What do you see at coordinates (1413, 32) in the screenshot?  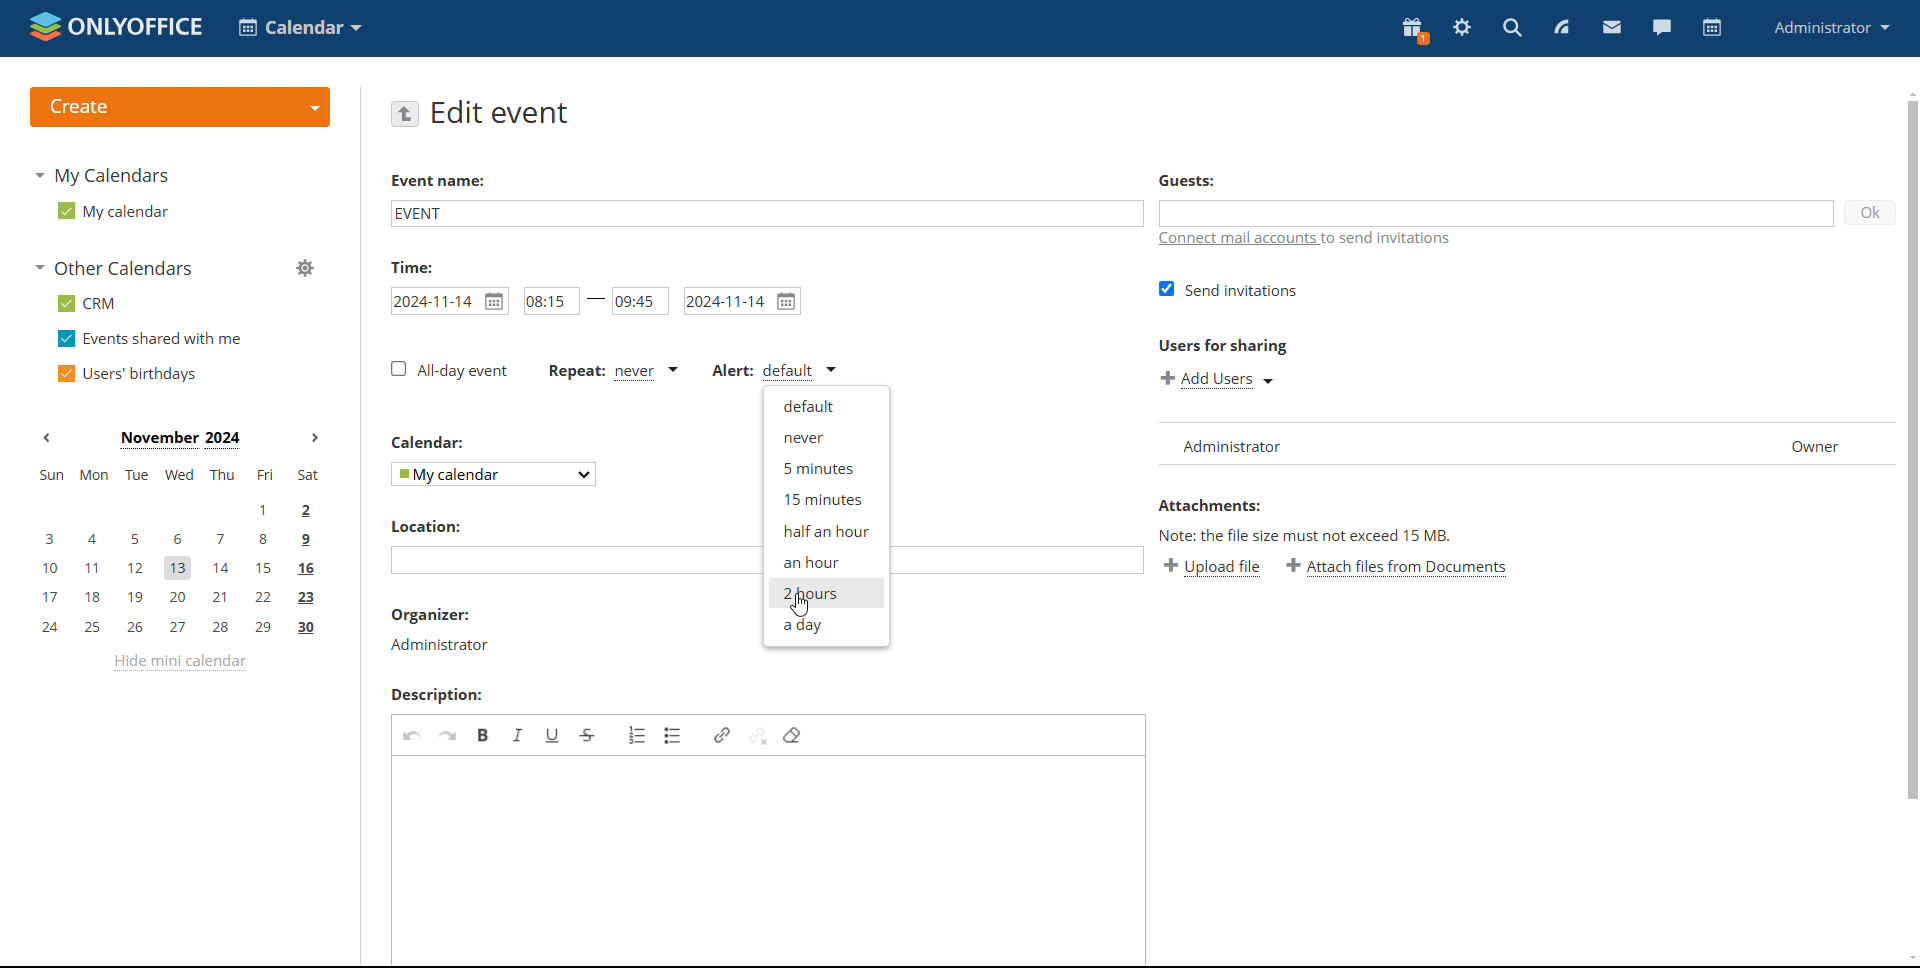 I see `present` at bounding box center [1413, 32].